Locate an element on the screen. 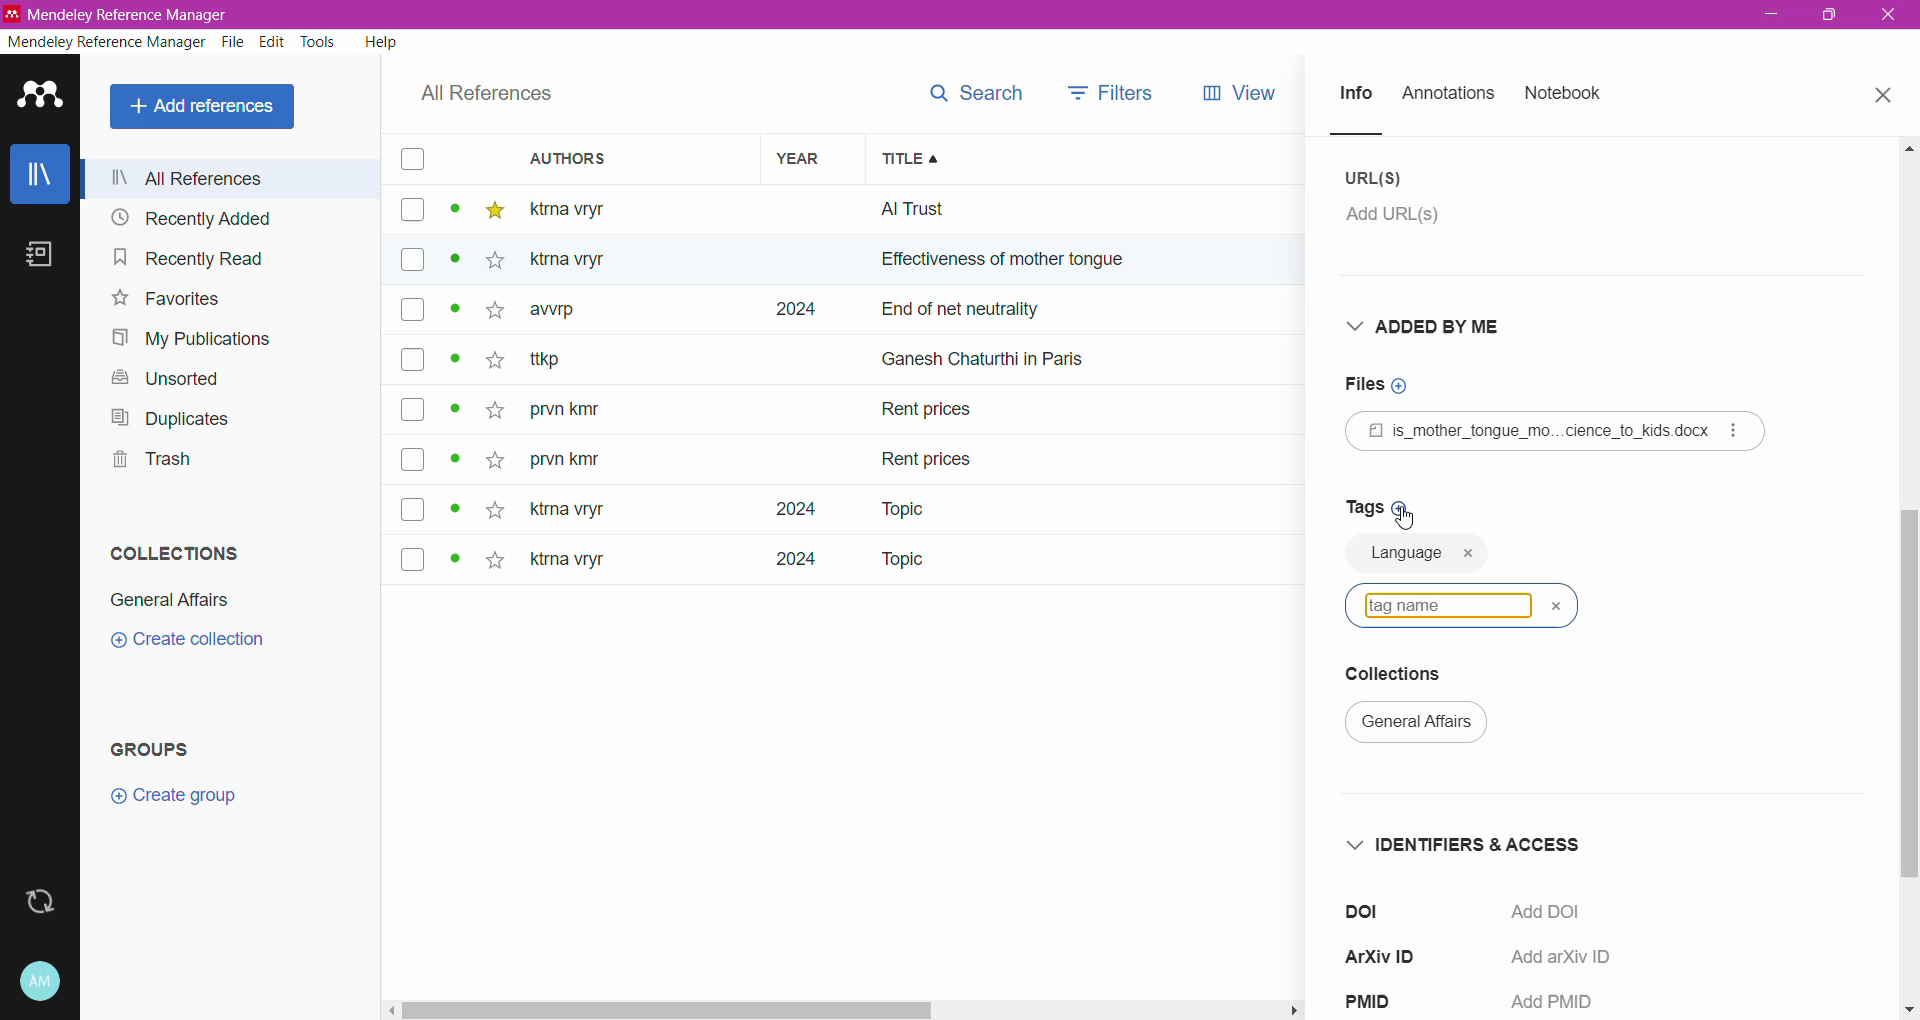  all trust is located at coordinates (1020, 209).